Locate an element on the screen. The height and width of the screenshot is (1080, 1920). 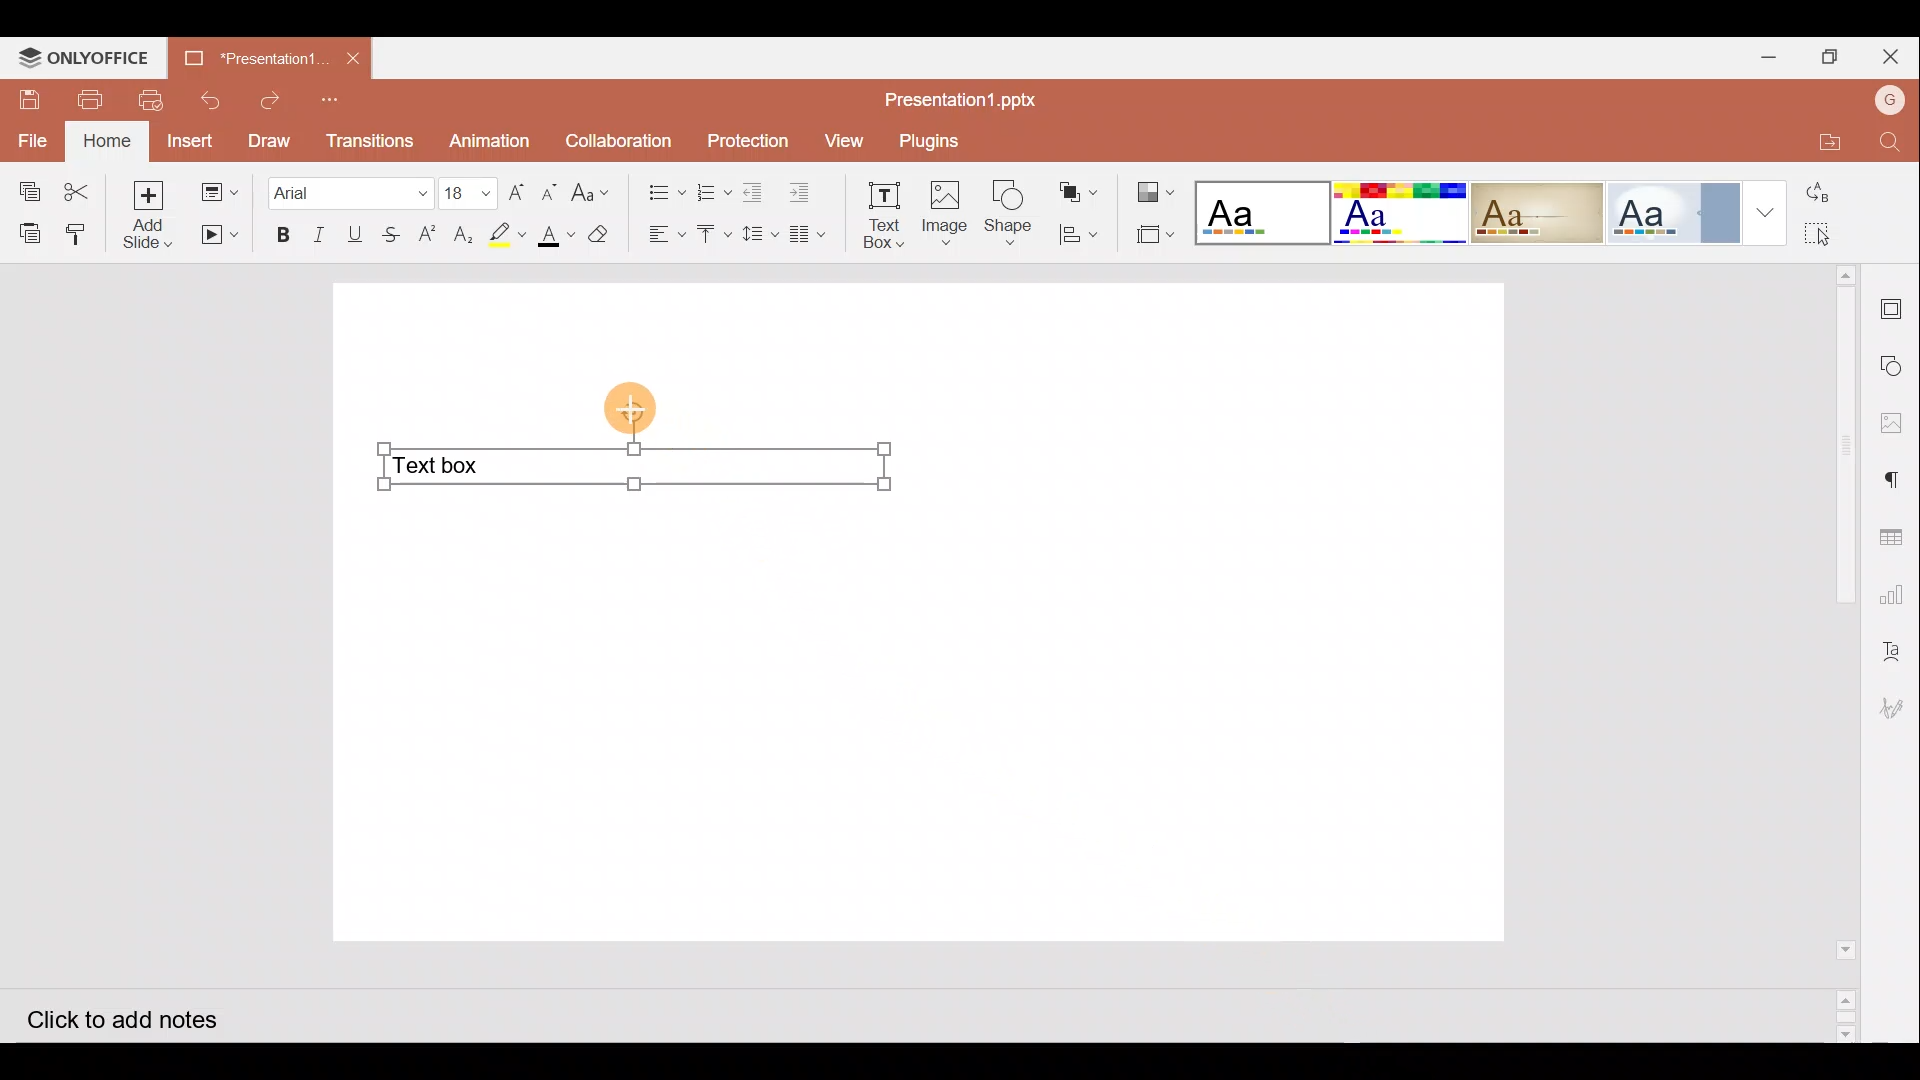
Close is located at coordinates (1895, 58).